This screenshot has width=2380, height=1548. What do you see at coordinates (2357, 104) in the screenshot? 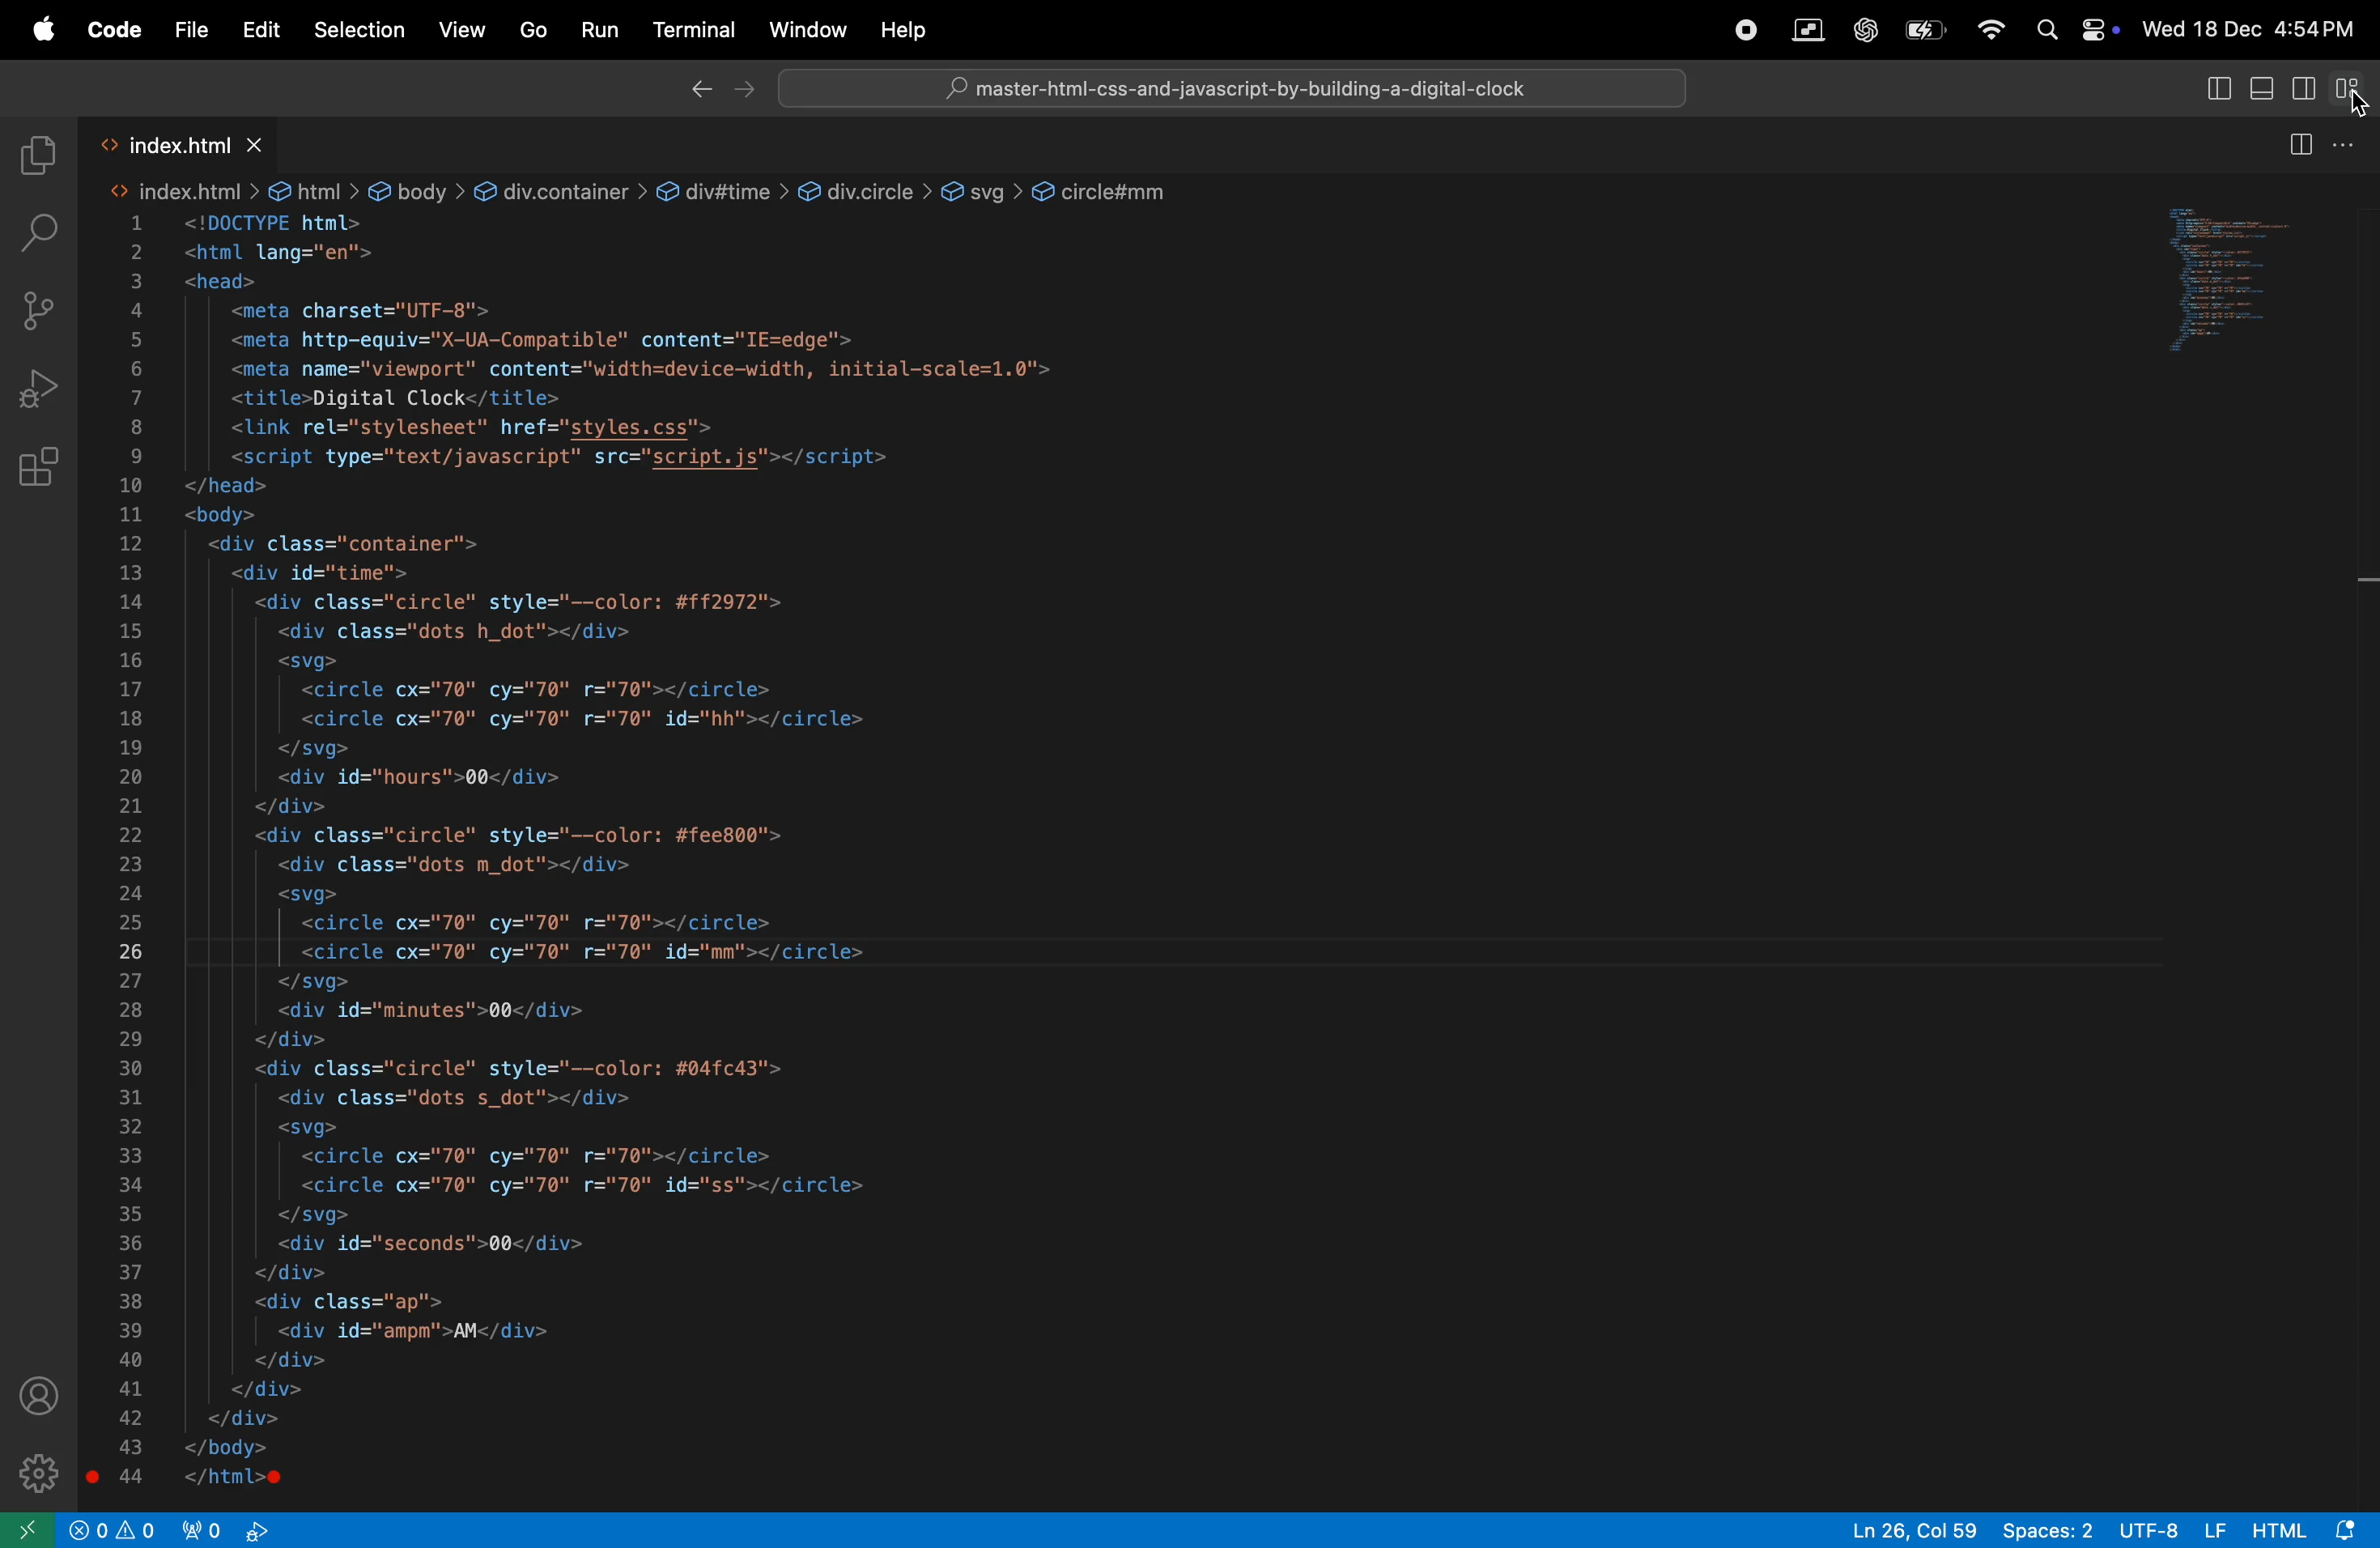
I see `cursor` at bounding box center [2357, 104].